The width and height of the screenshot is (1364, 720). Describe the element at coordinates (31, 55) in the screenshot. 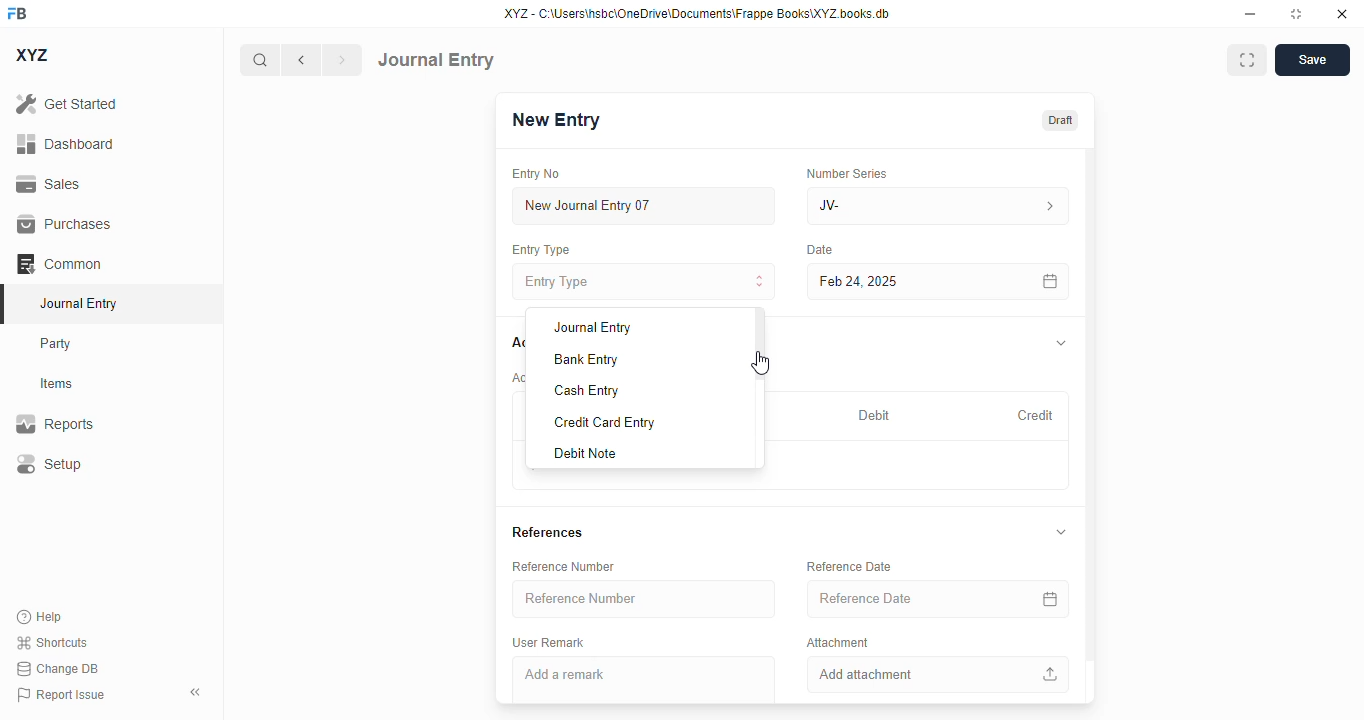

I see `XYZ` at that location.